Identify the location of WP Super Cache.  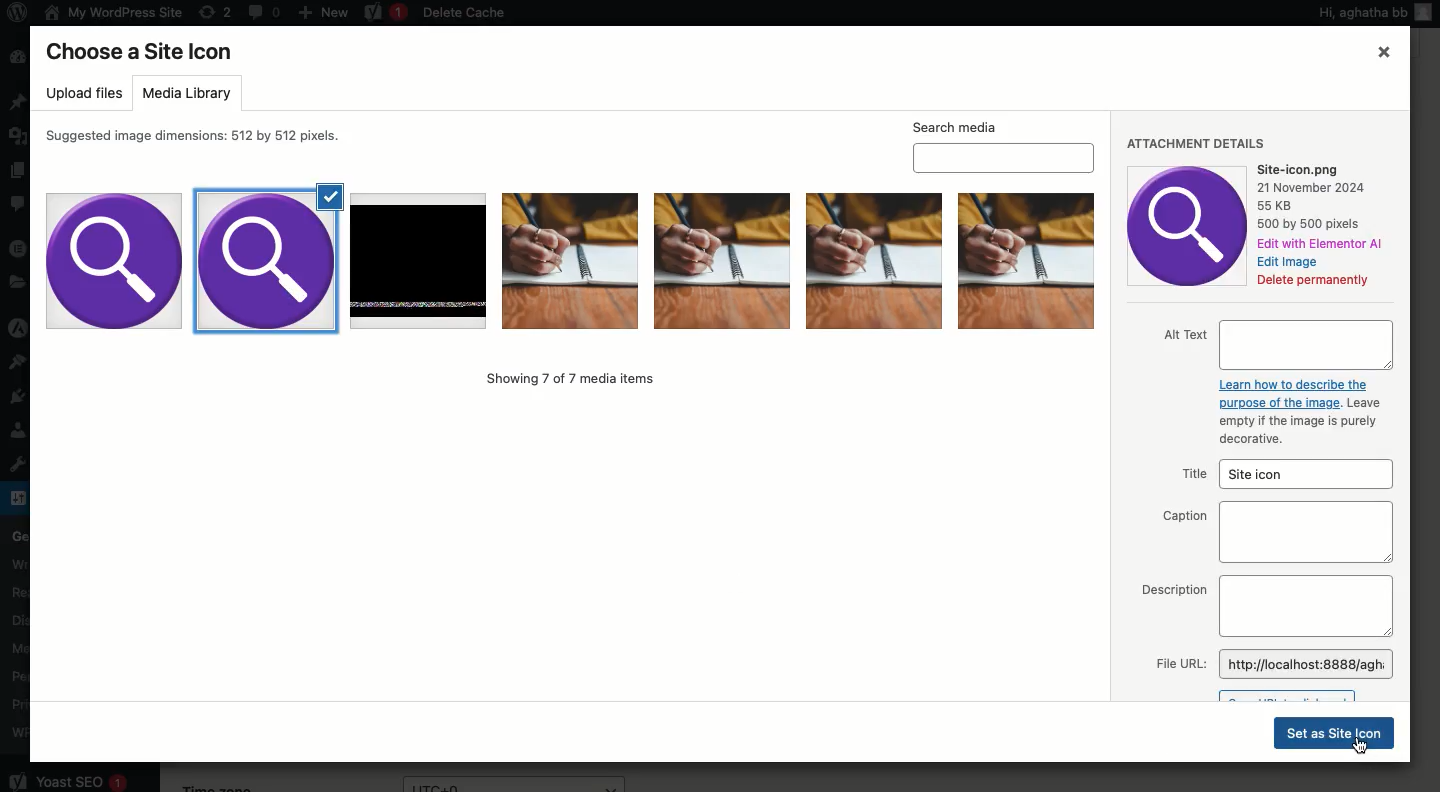
(20, 732).